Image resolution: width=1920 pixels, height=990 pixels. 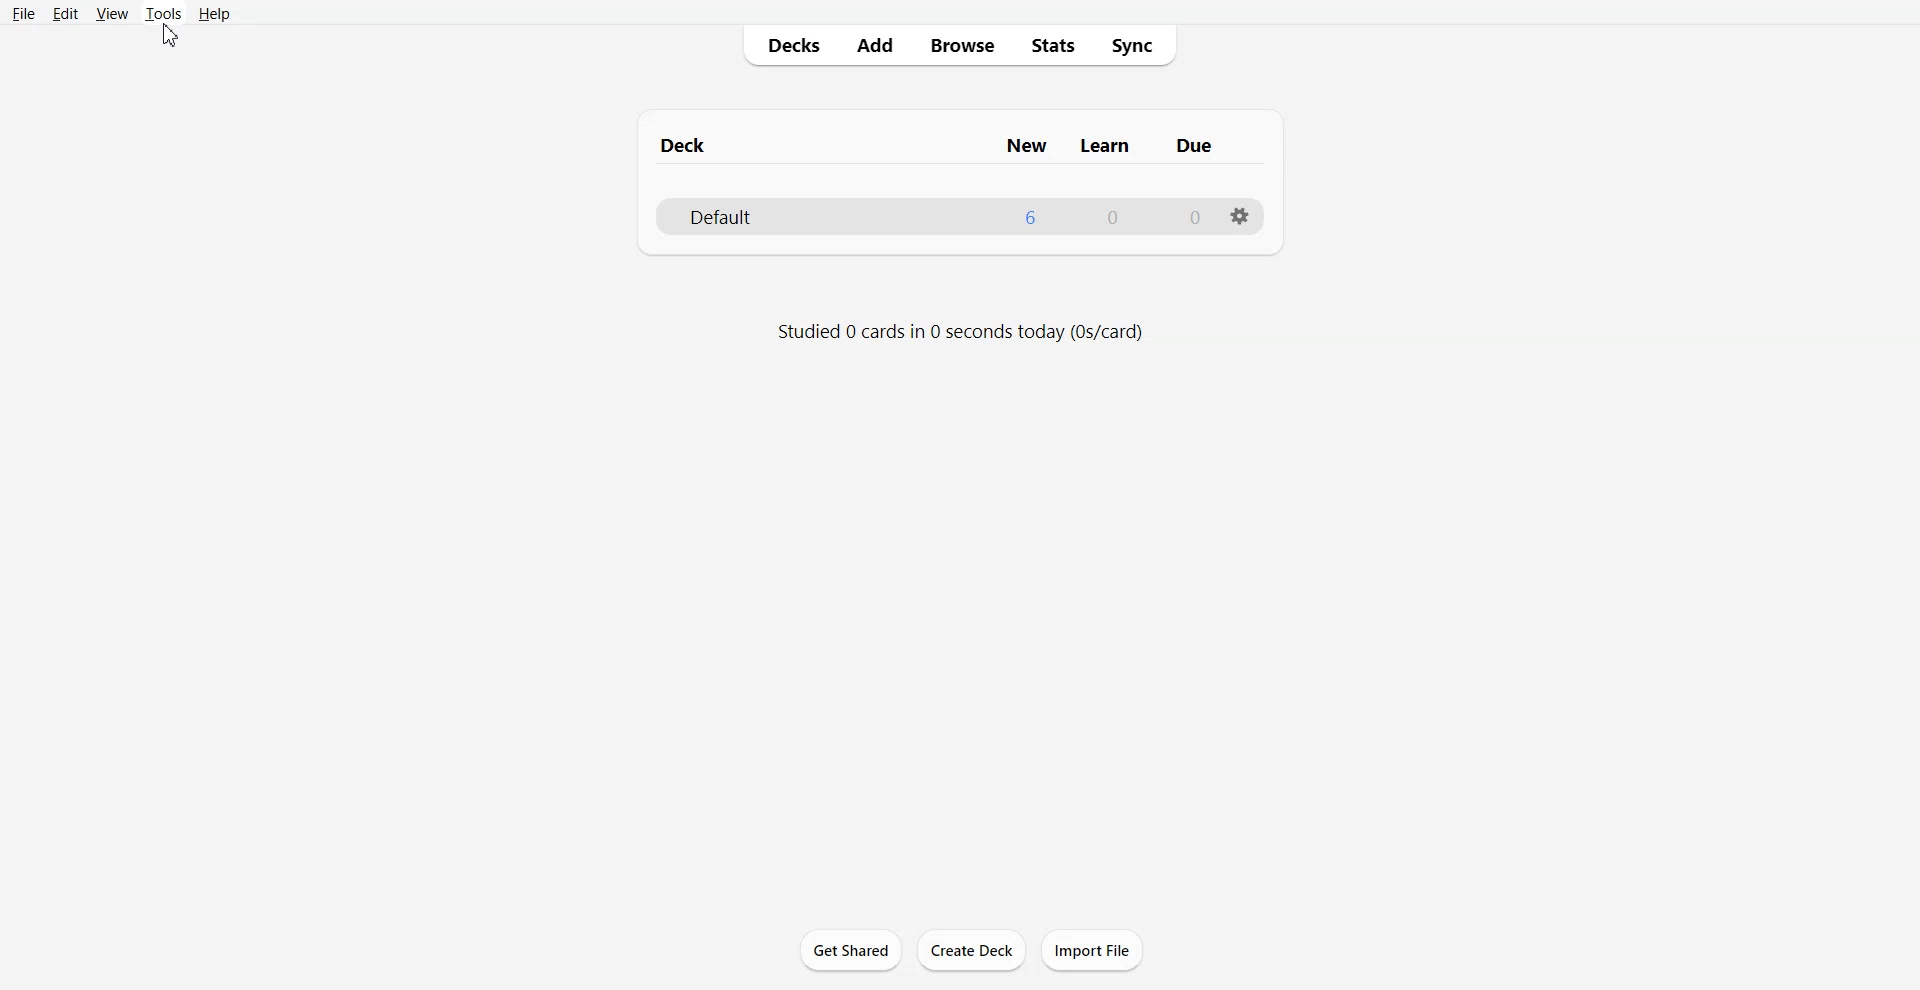 What do you see at coordinates (1092, 950) in the screenshot?
I see `Import File` at bounding box center [1092, 950].